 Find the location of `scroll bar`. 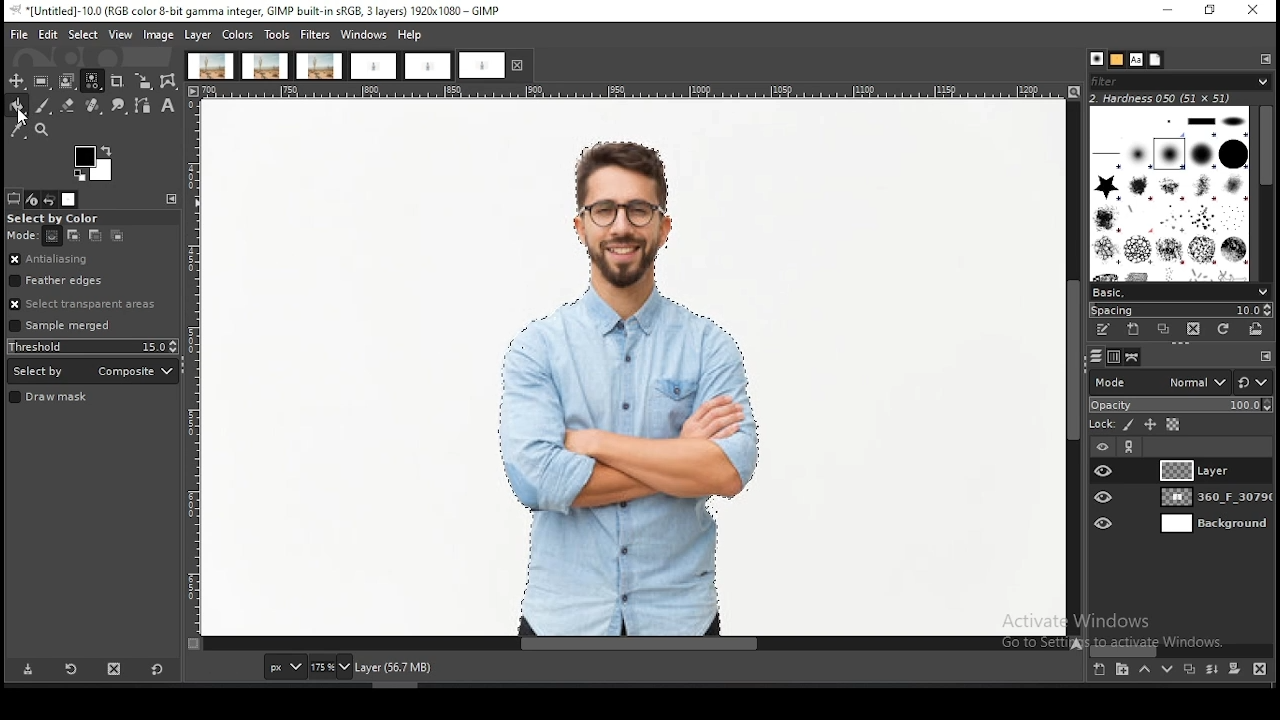

scroll bar is located at coordinates (1073, 368).